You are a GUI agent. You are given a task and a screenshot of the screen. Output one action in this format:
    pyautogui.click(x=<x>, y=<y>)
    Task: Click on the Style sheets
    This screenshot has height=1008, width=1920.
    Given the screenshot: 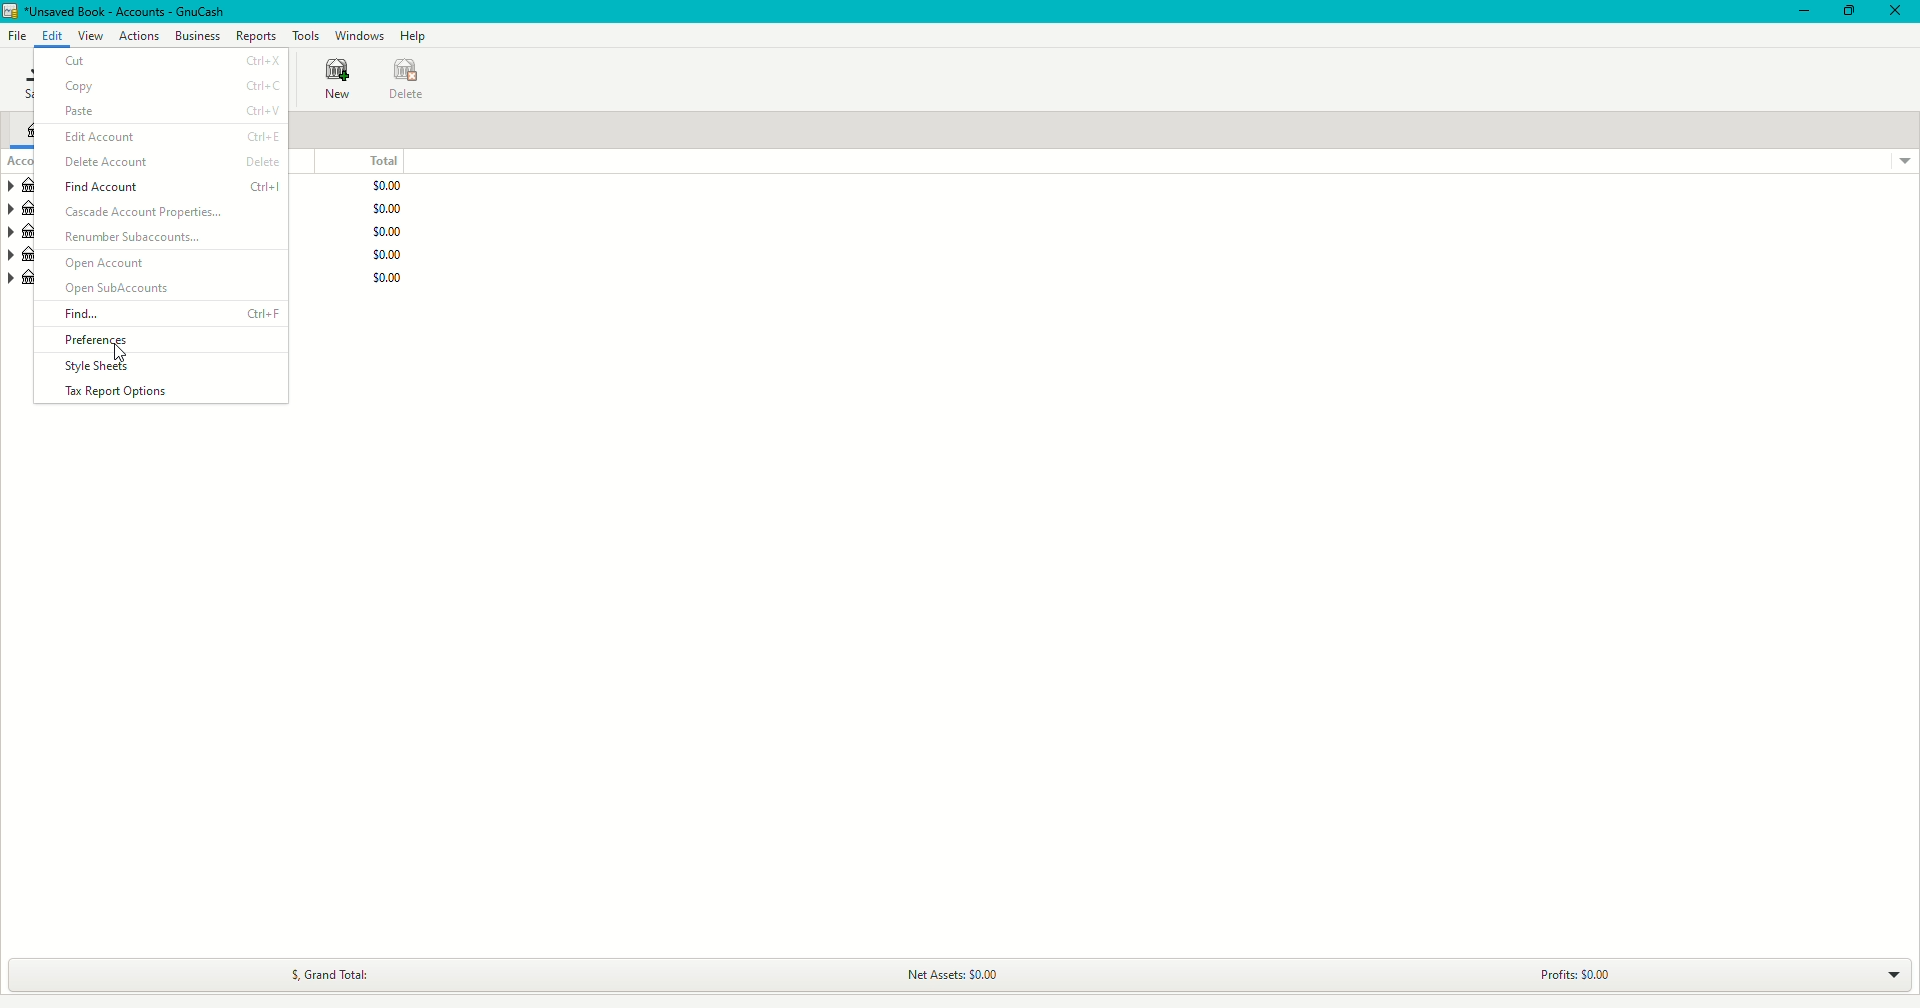 What is the action you would take?
    pyautogui.click(x=88, y=367)
    